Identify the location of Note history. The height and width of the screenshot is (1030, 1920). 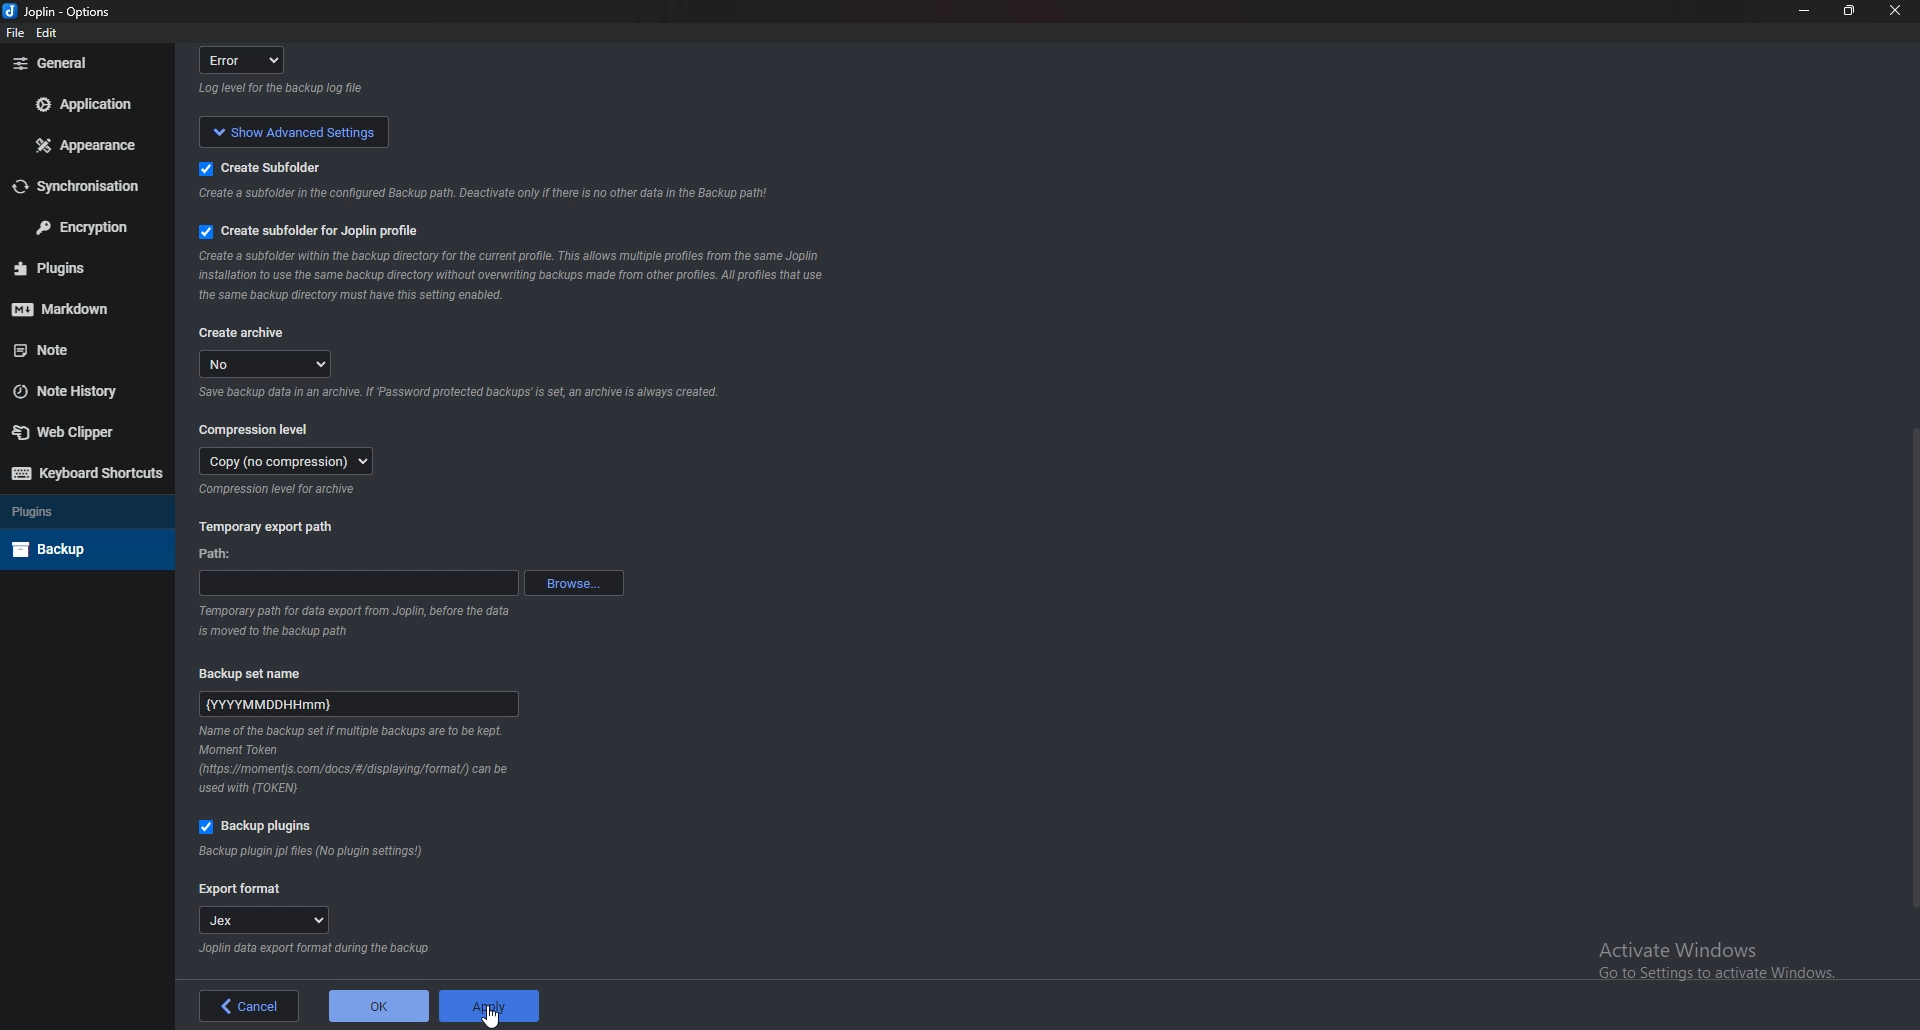
(78, 391).